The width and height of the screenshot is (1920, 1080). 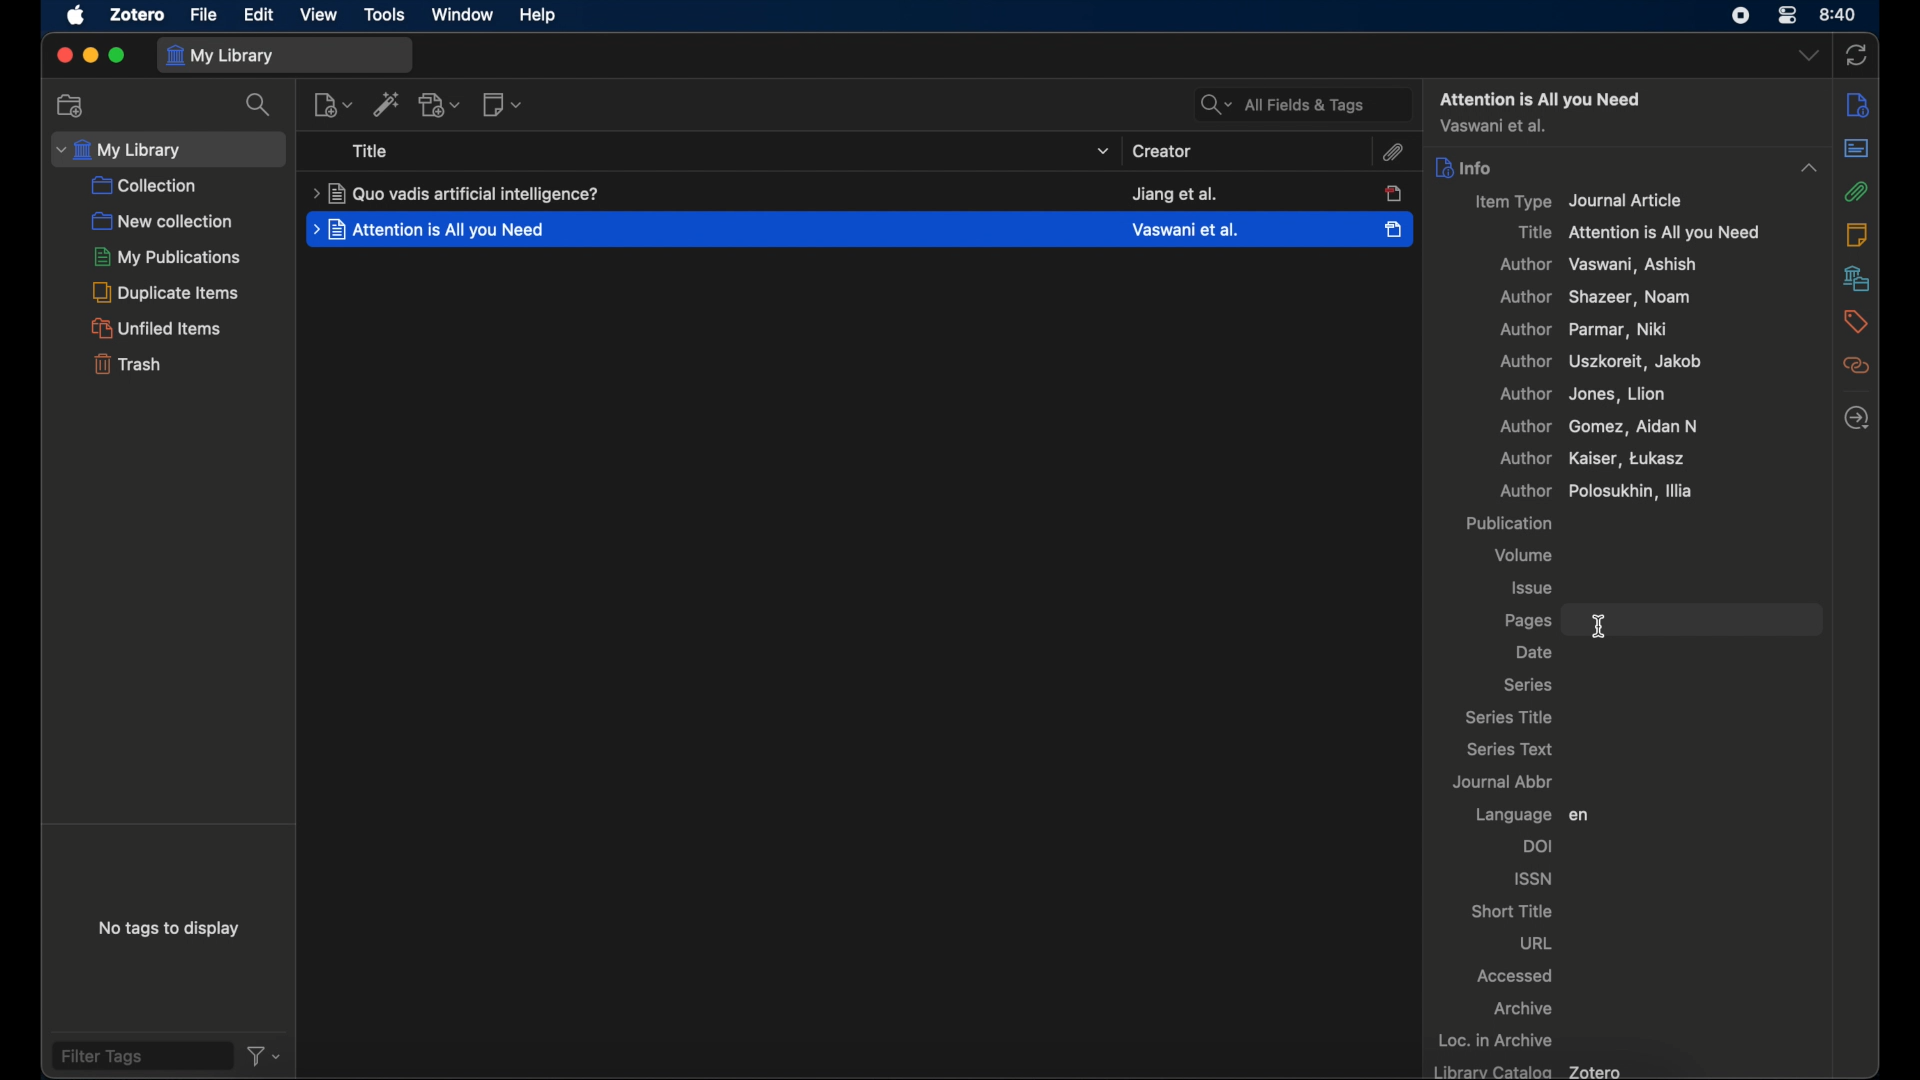 I want to click on accessed, so click(x=1517, y=977).